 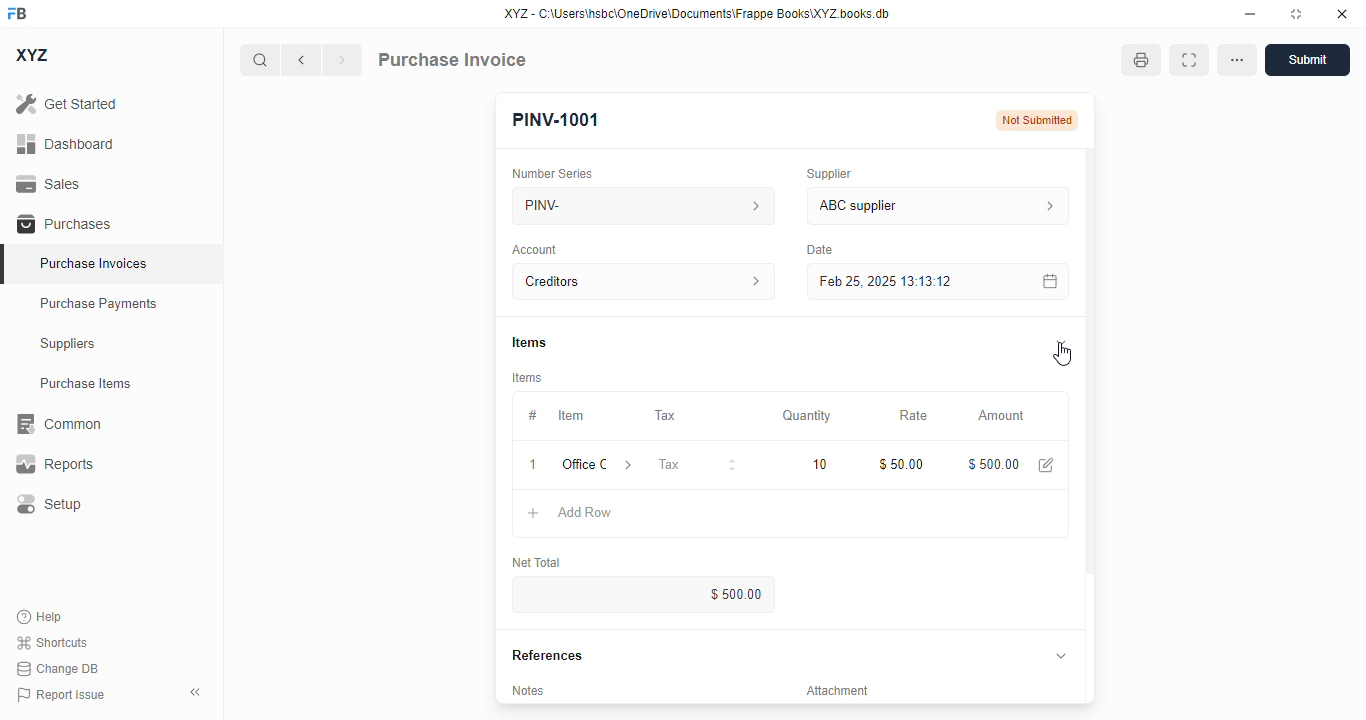 I want to click on references, so click(x=548, y=655).